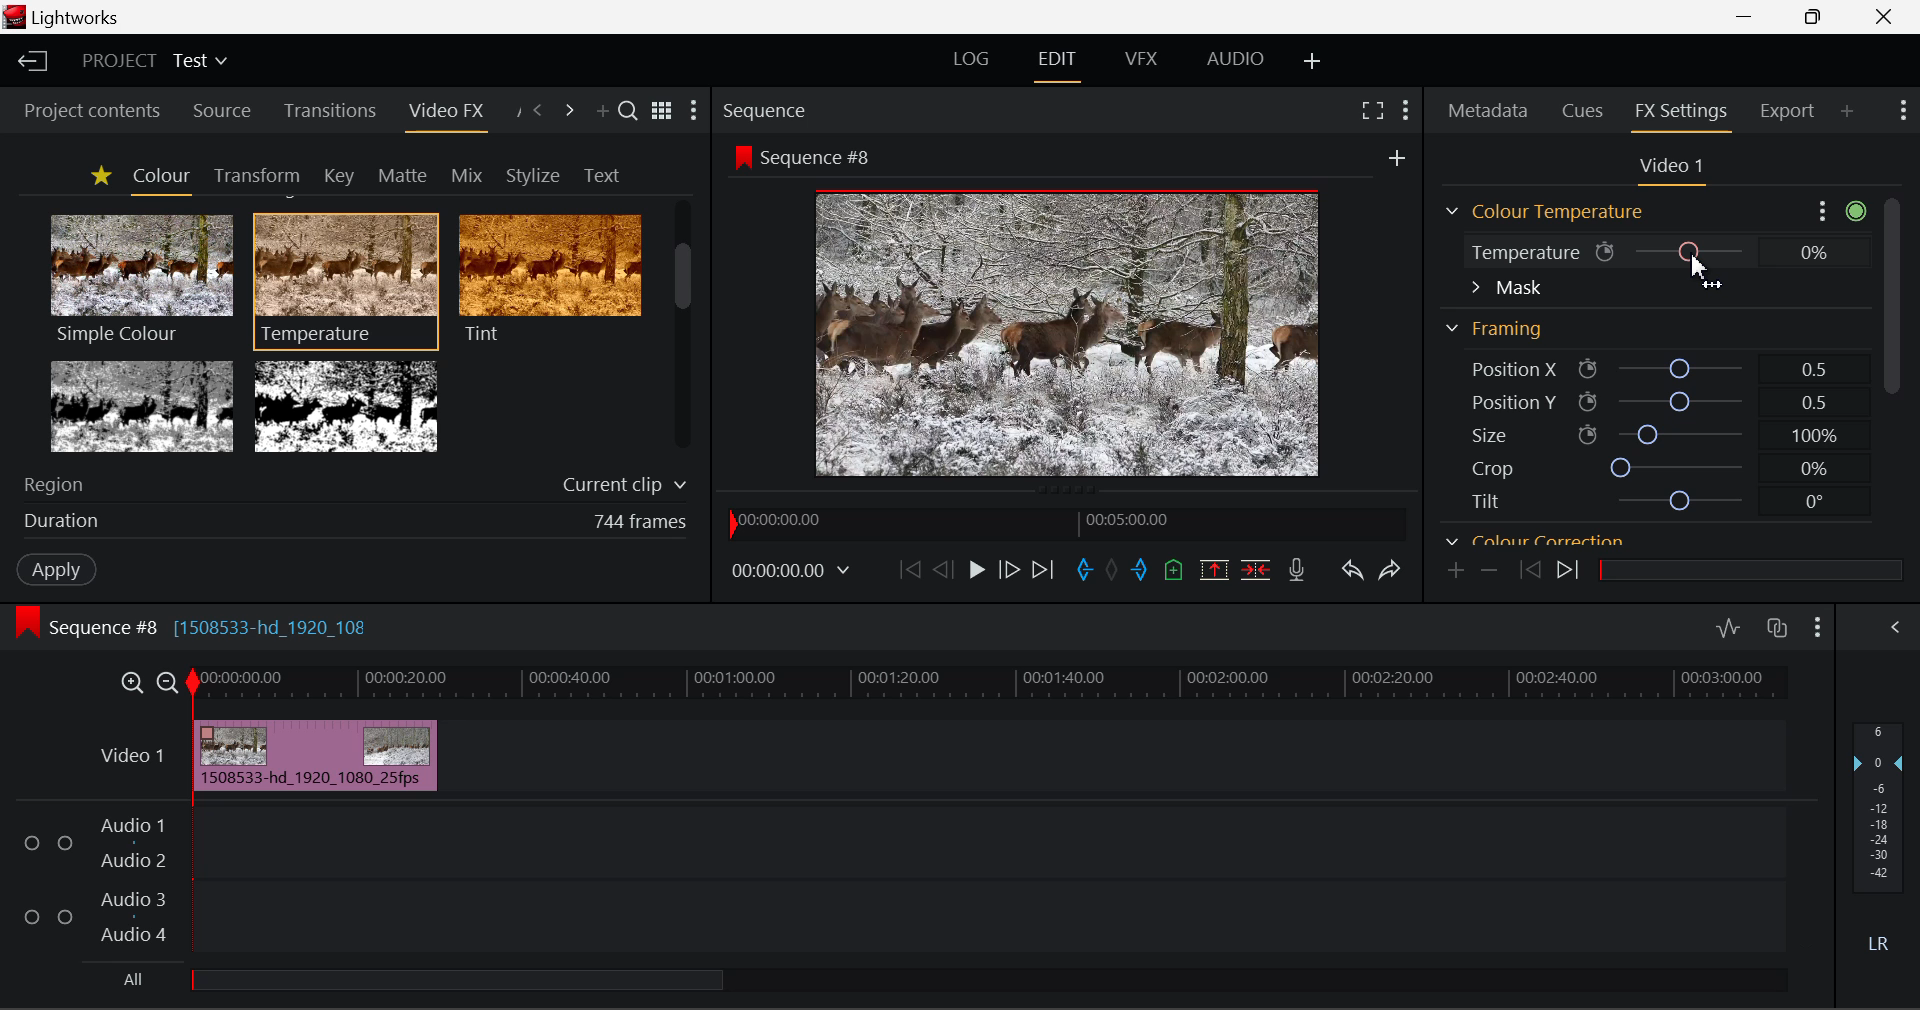 This screenshot has height=1010, width=1920. Describe the element at coordinates (223, 114) in the screenshot. I see `Source` at that location.